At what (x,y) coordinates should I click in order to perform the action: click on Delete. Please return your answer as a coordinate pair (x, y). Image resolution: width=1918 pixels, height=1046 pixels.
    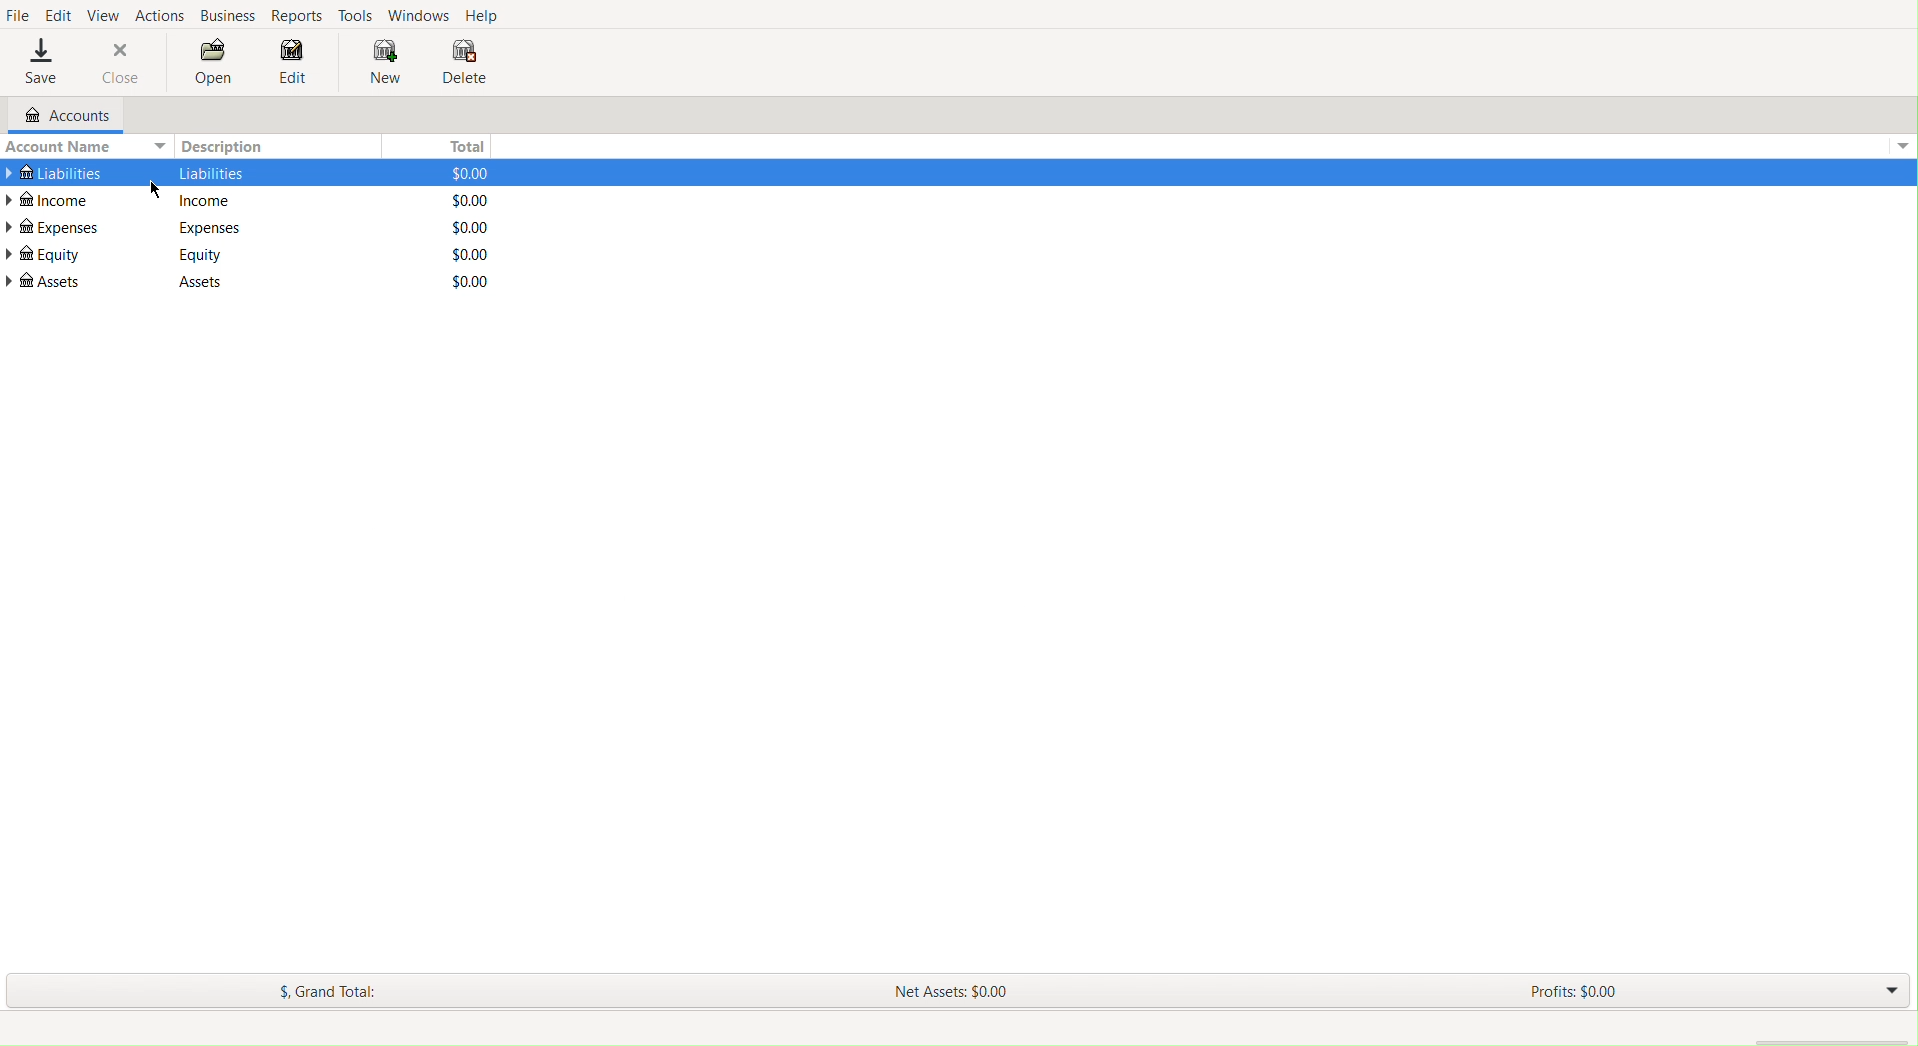
    Looking at the image, I should click on (464, 64).